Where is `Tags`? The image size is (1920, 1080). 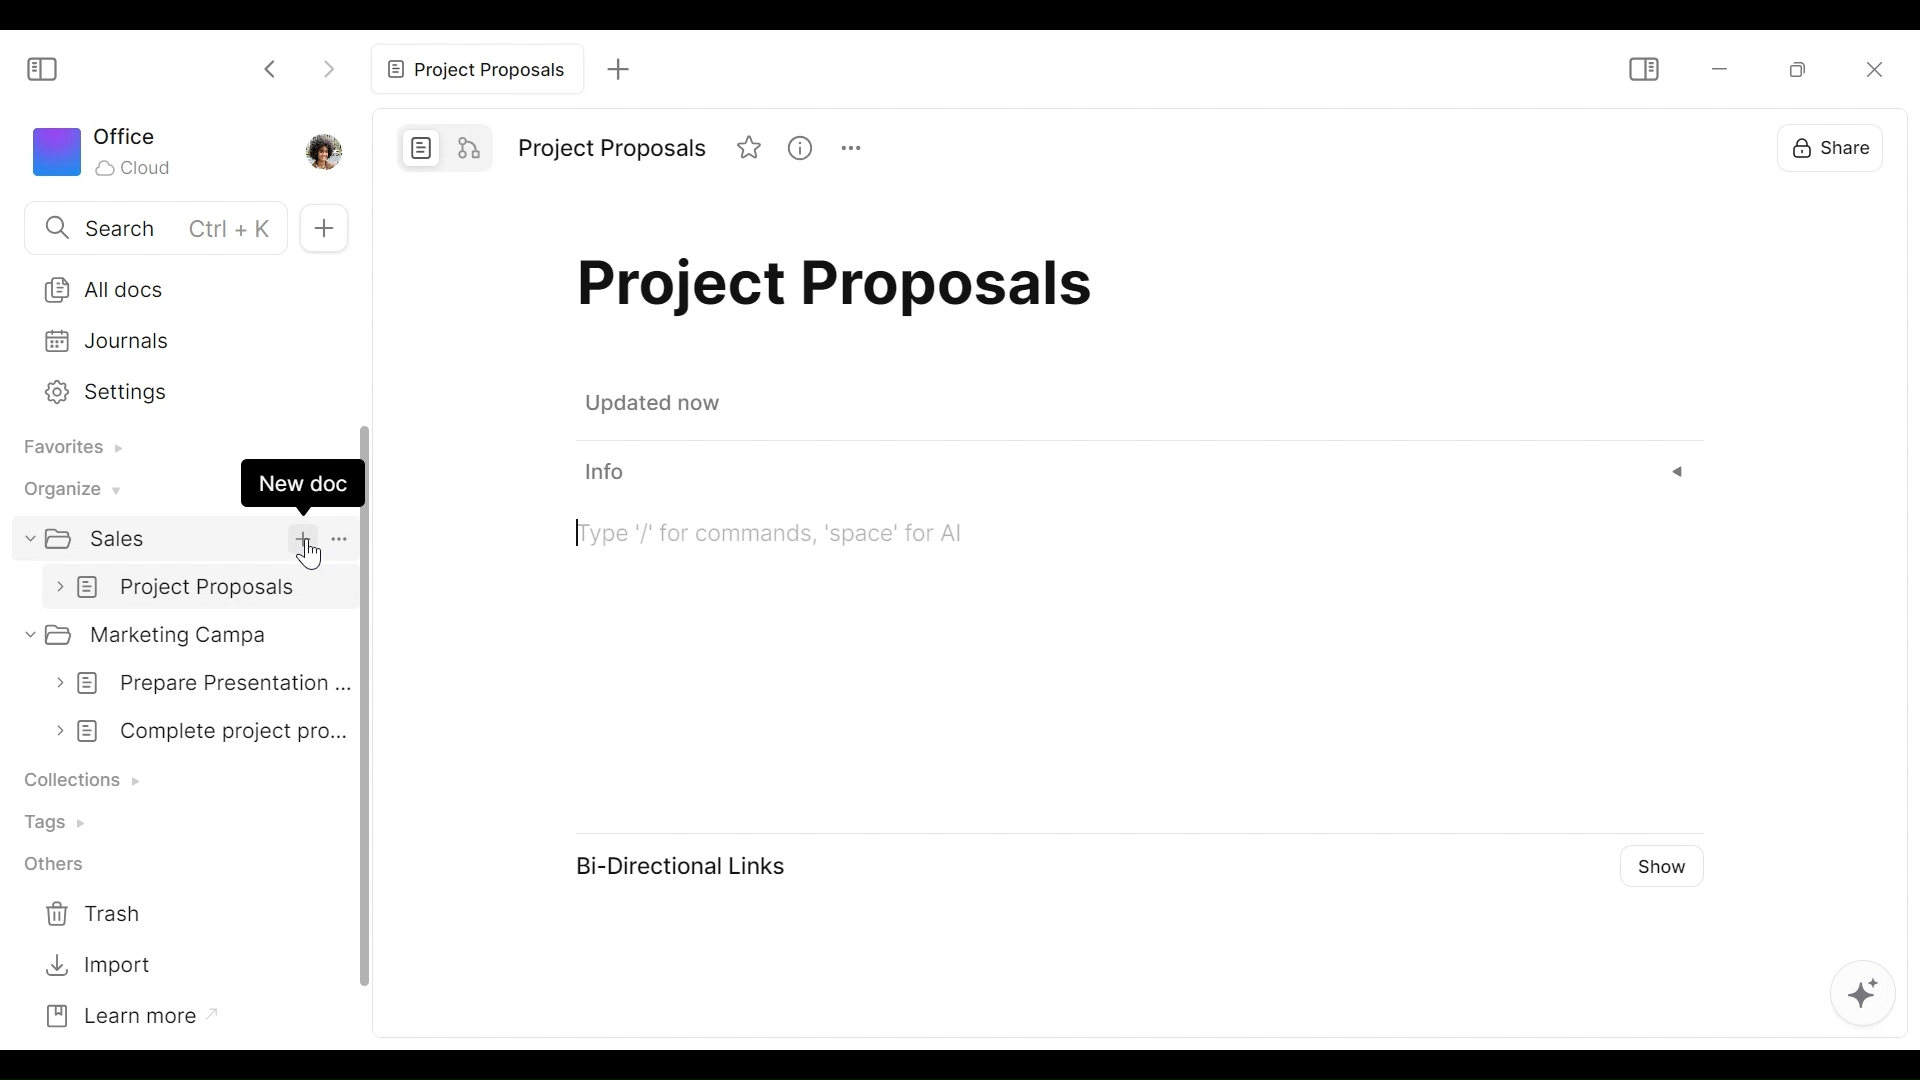 Tags is located at coordinates (63, 817).